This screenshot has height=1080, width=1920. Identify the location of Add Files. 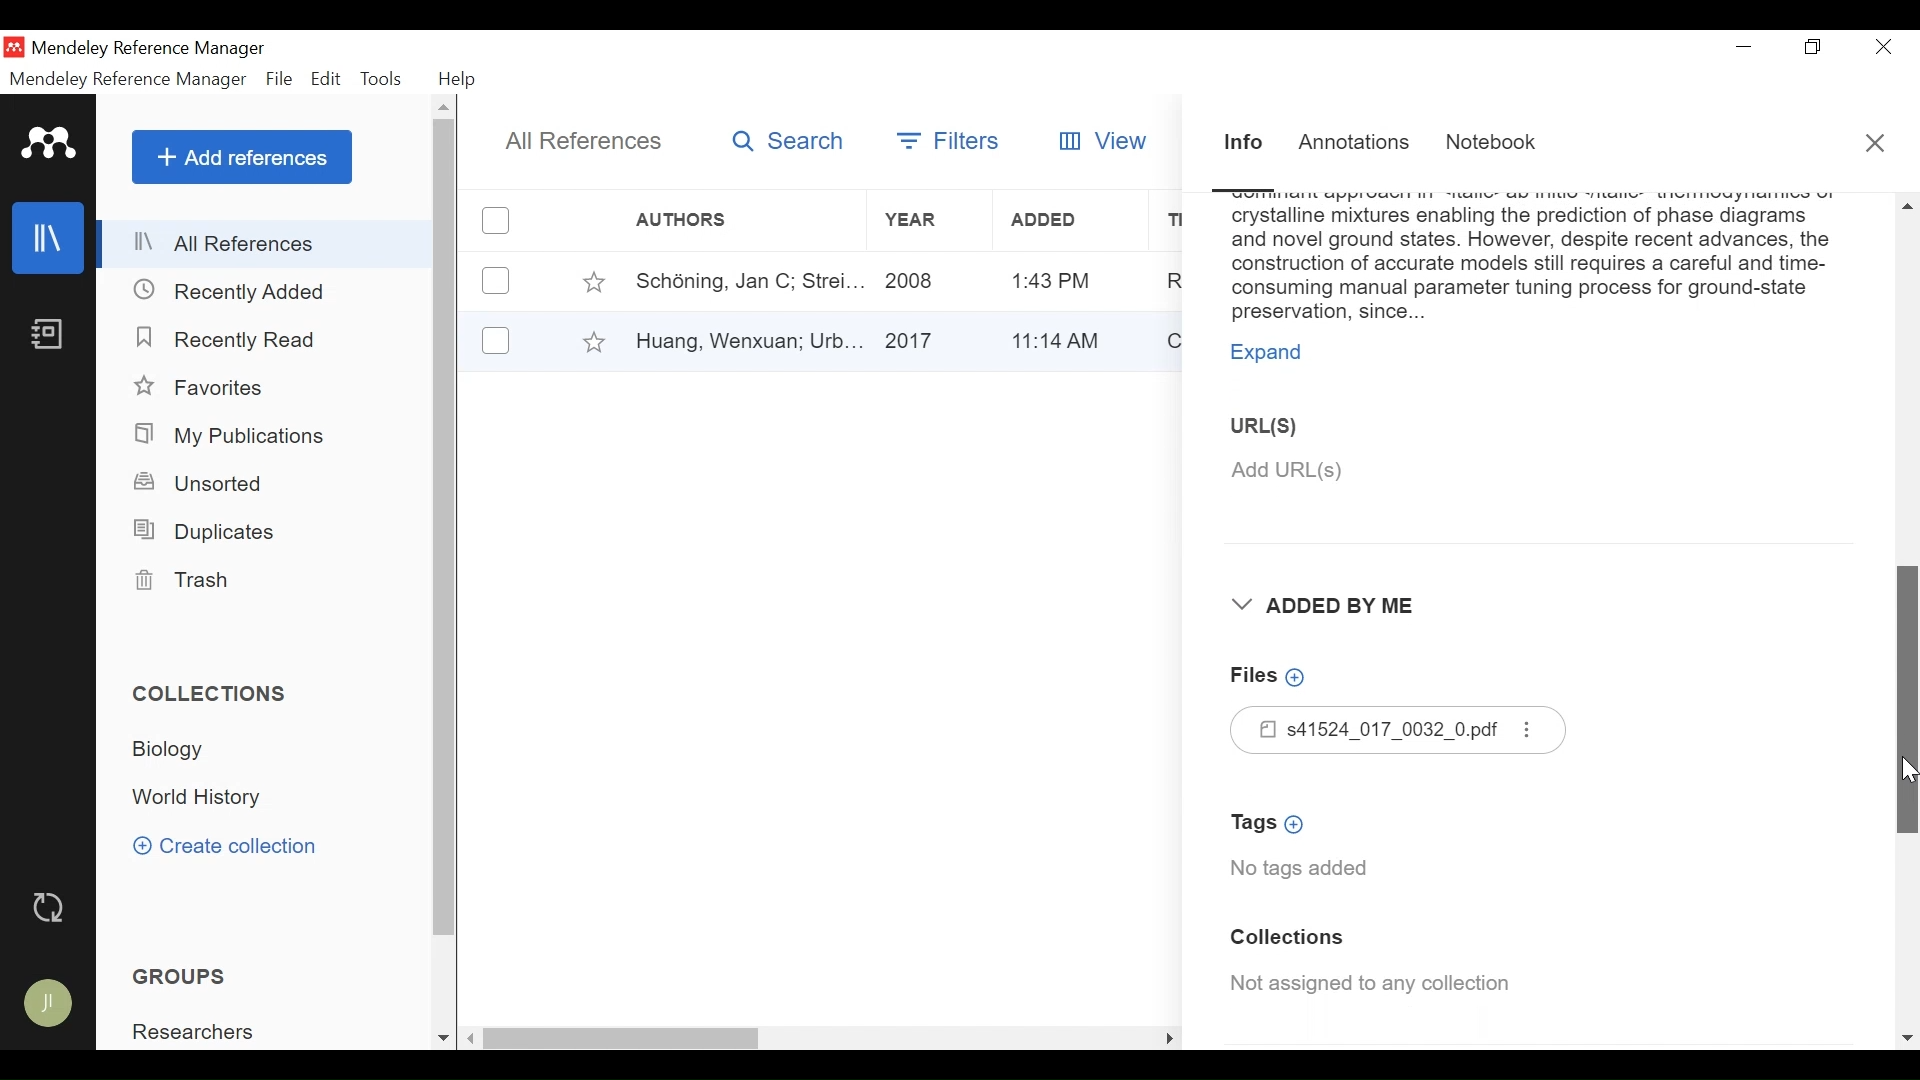
(1271, 676).